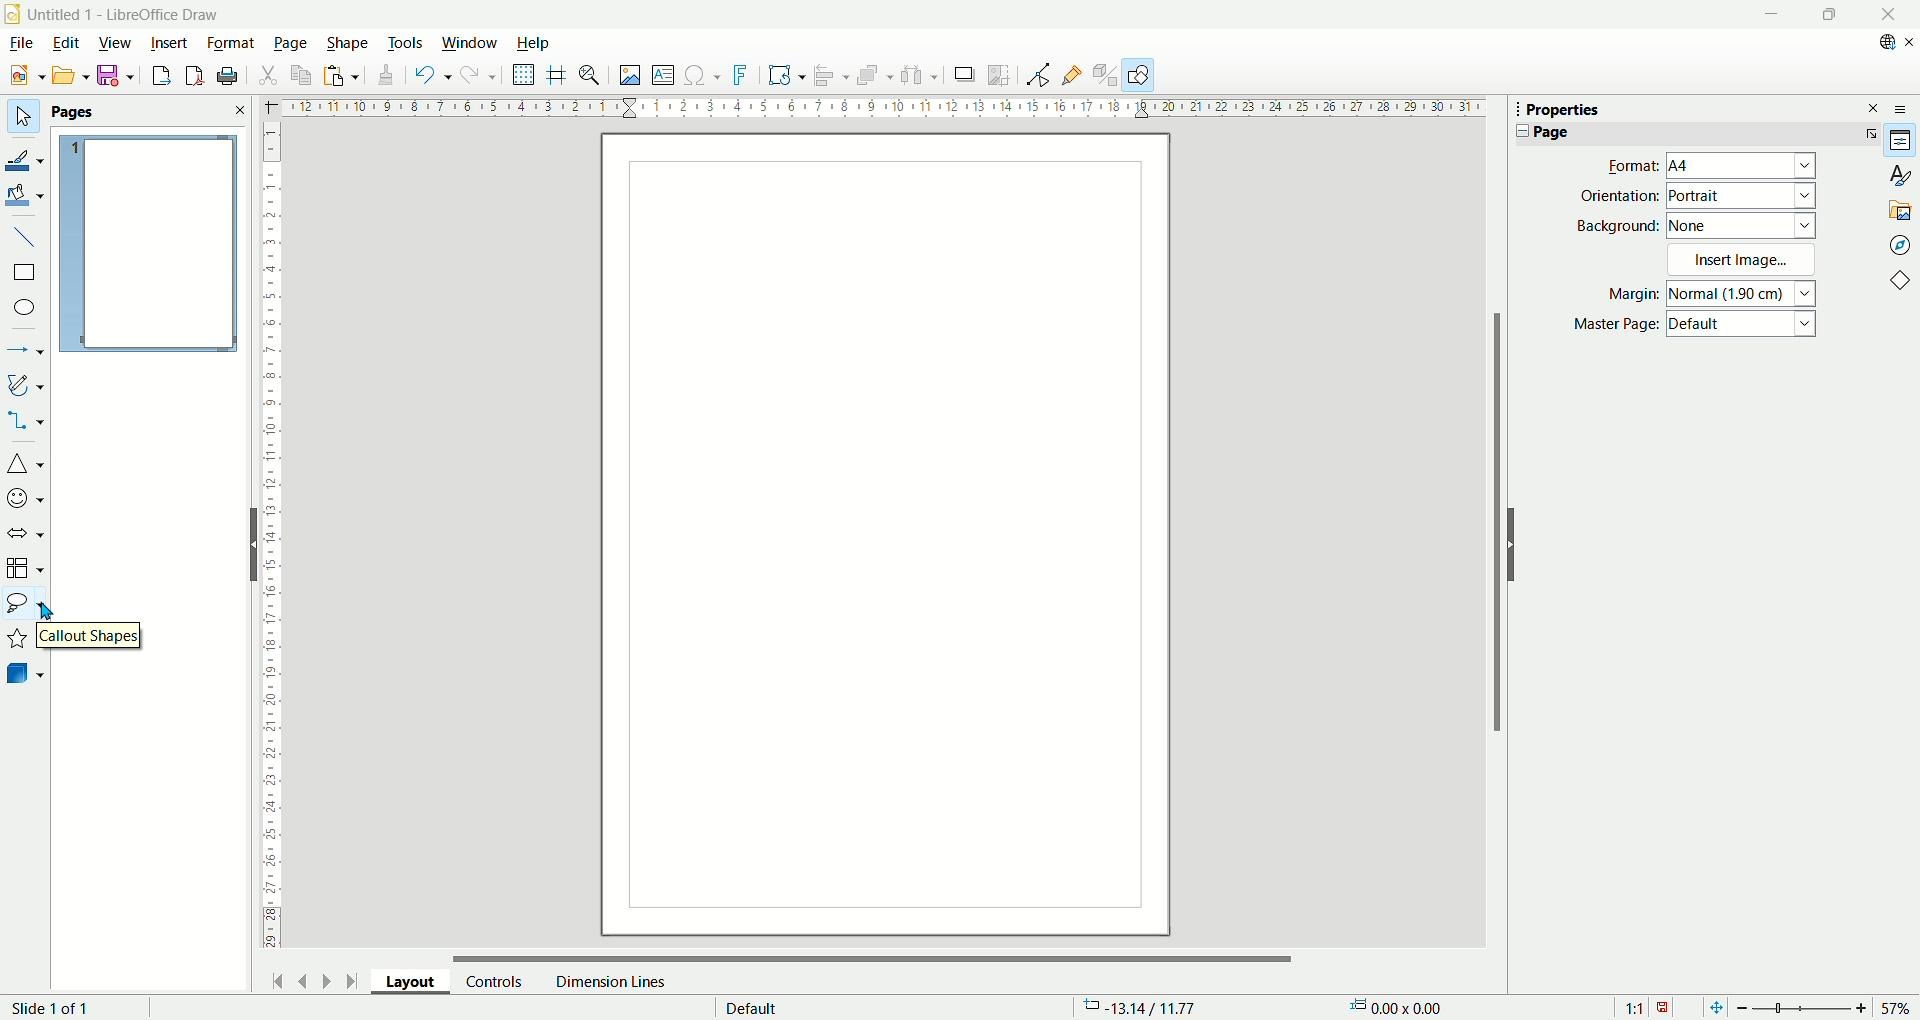  Describe the element at coordinates (1493, 532) in the screenshot. I see `Vertival scroll bar` at that location.